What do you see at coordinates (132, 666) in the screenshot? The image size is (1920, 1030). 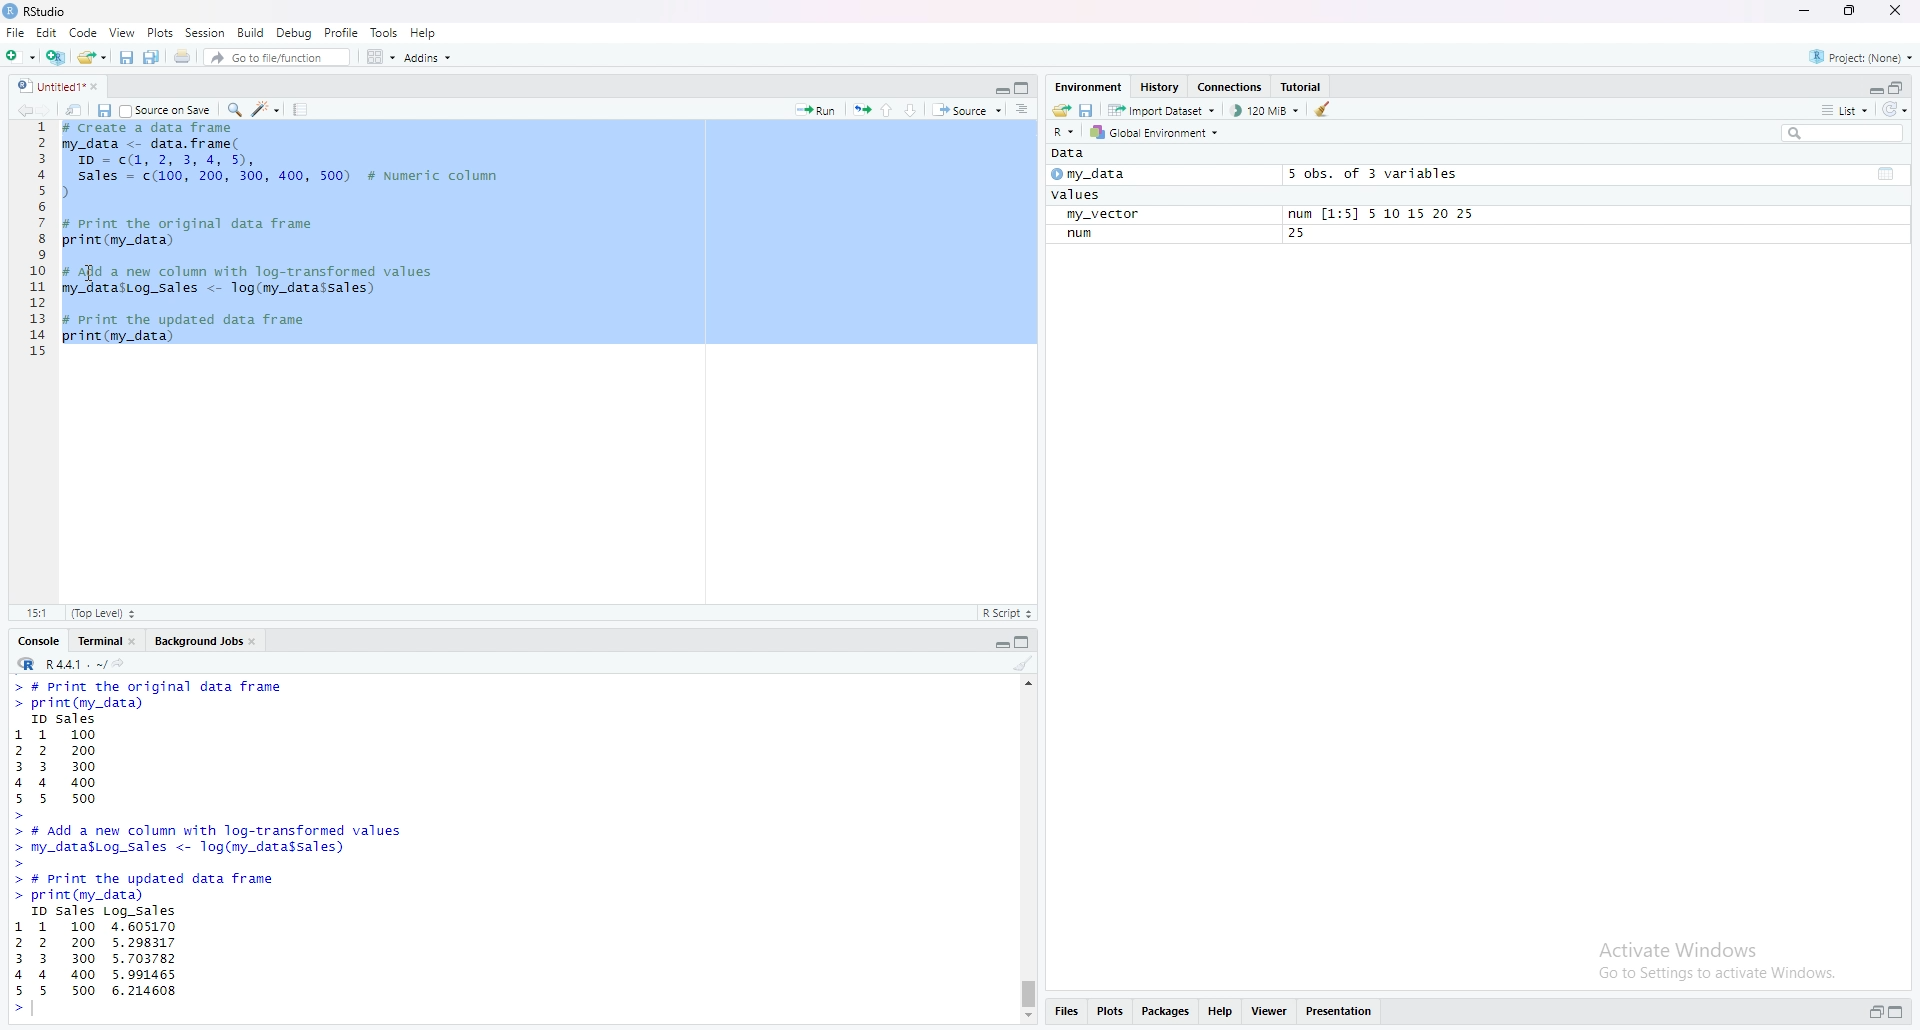 I see `view the current working directory` at bounding box center [132, 666].